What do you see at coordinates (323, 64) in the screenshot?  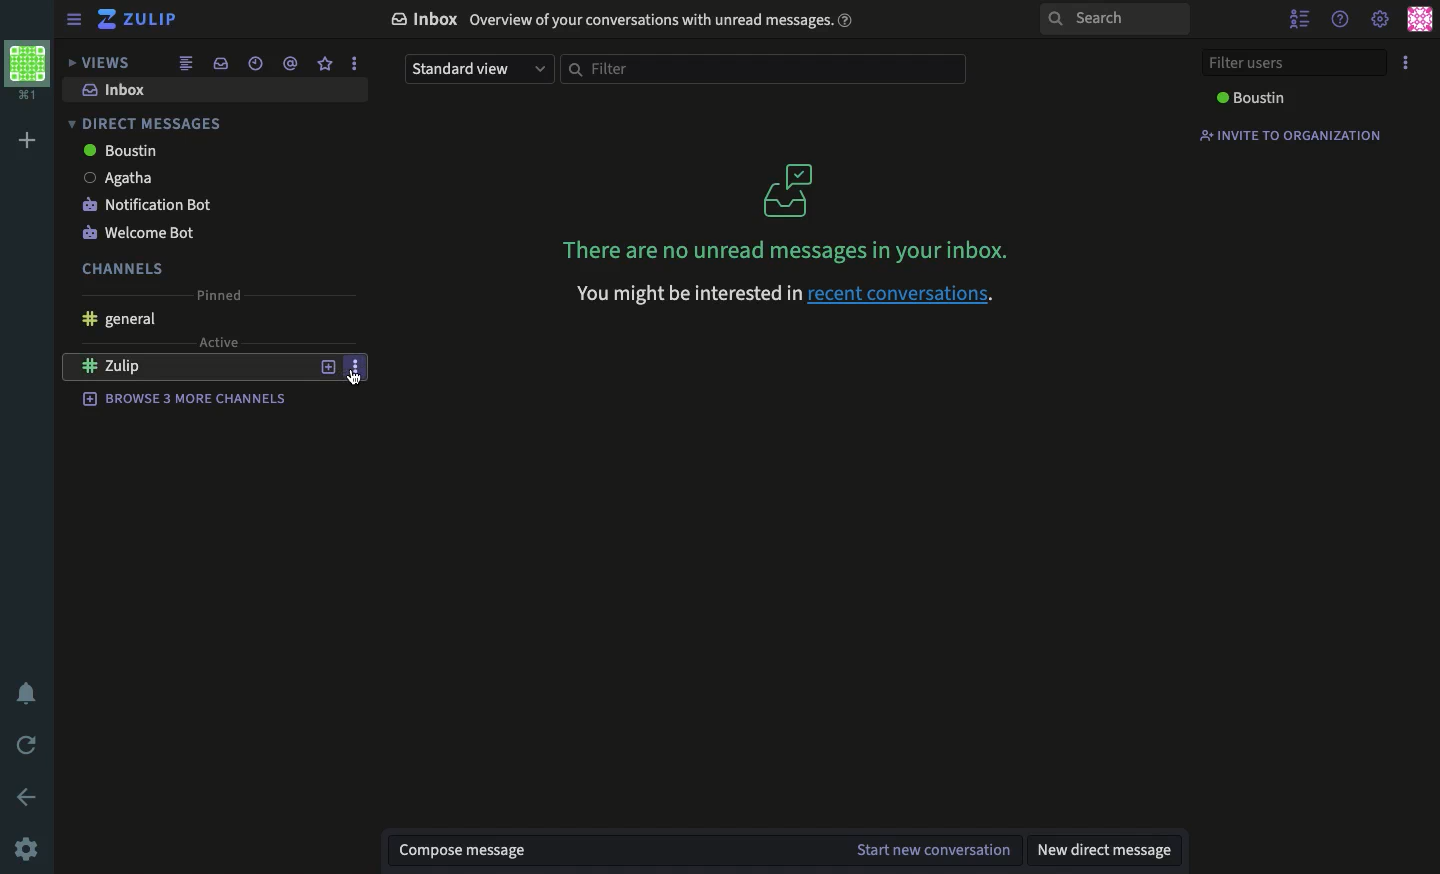 I see `favorite` at bounding box center [323, 64].